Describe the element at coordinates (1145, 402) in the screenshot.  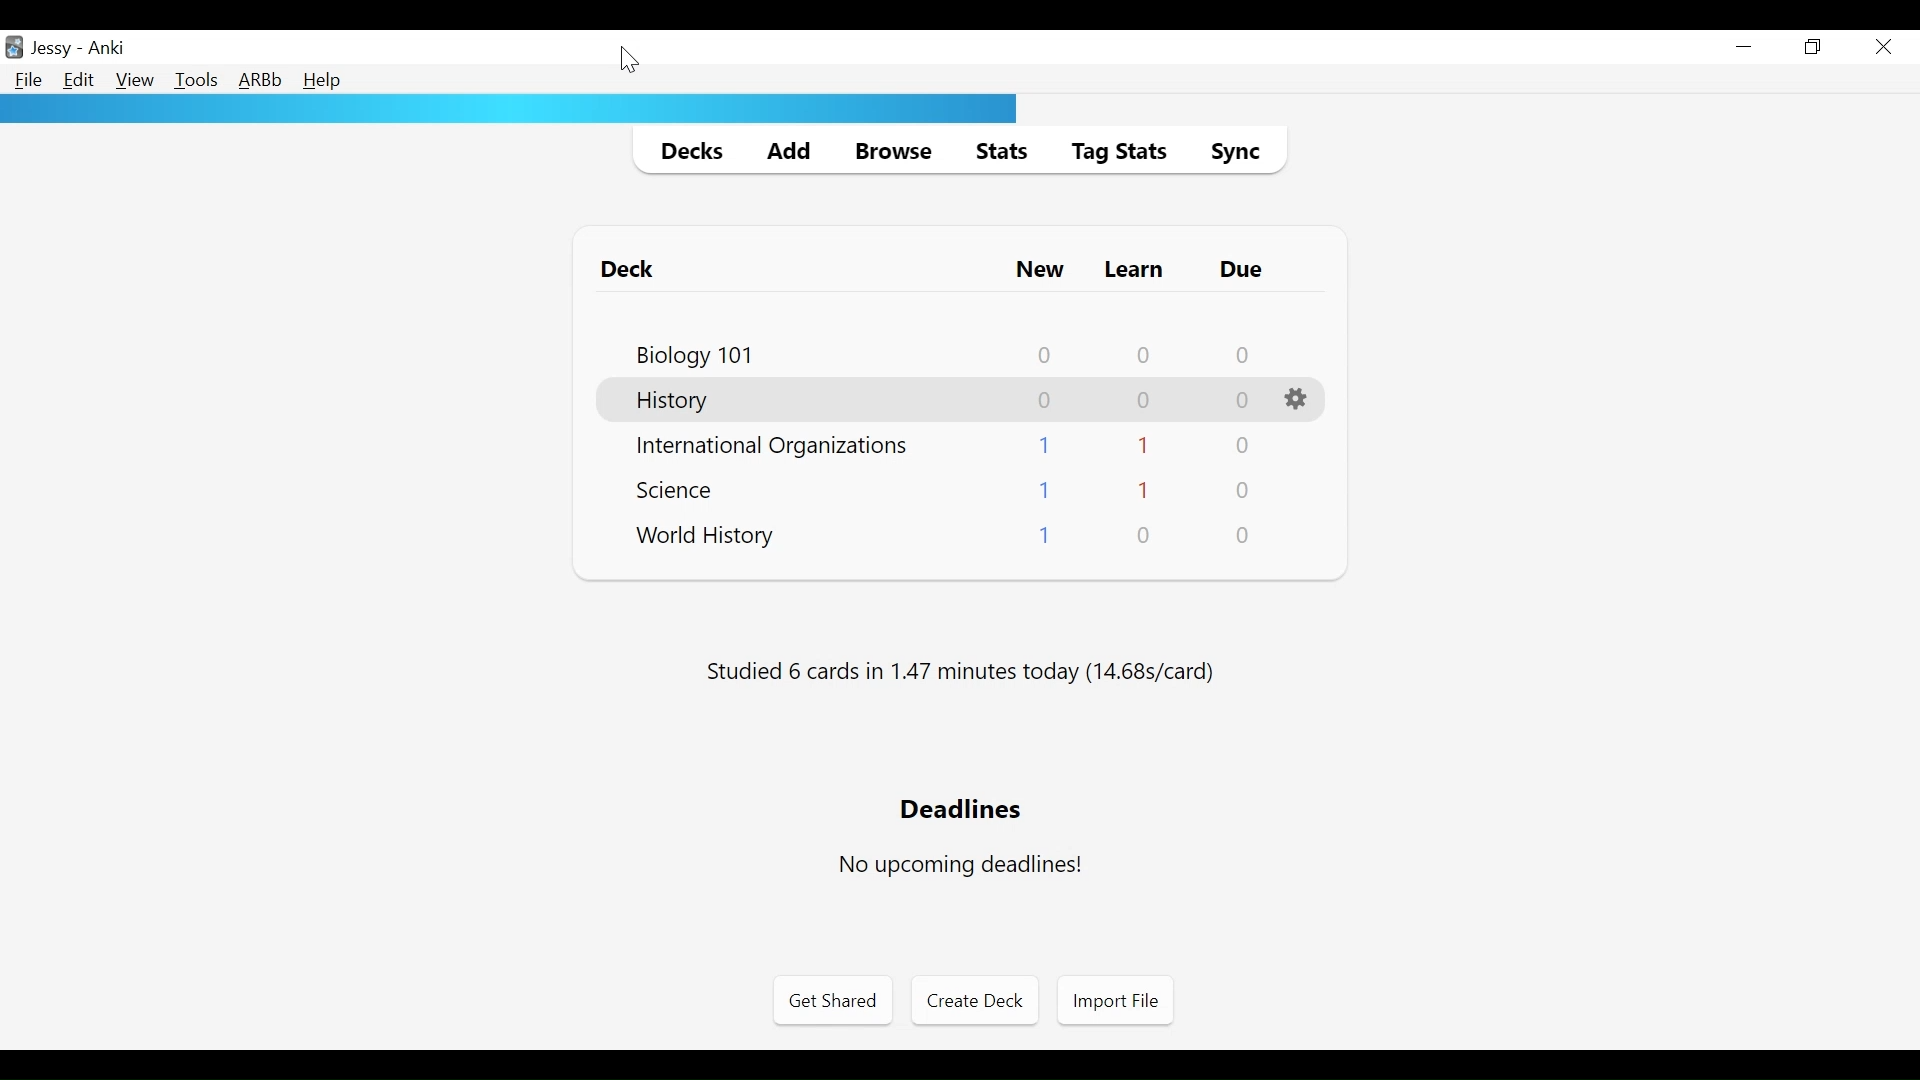
I see `Learn Card Name` at that location.